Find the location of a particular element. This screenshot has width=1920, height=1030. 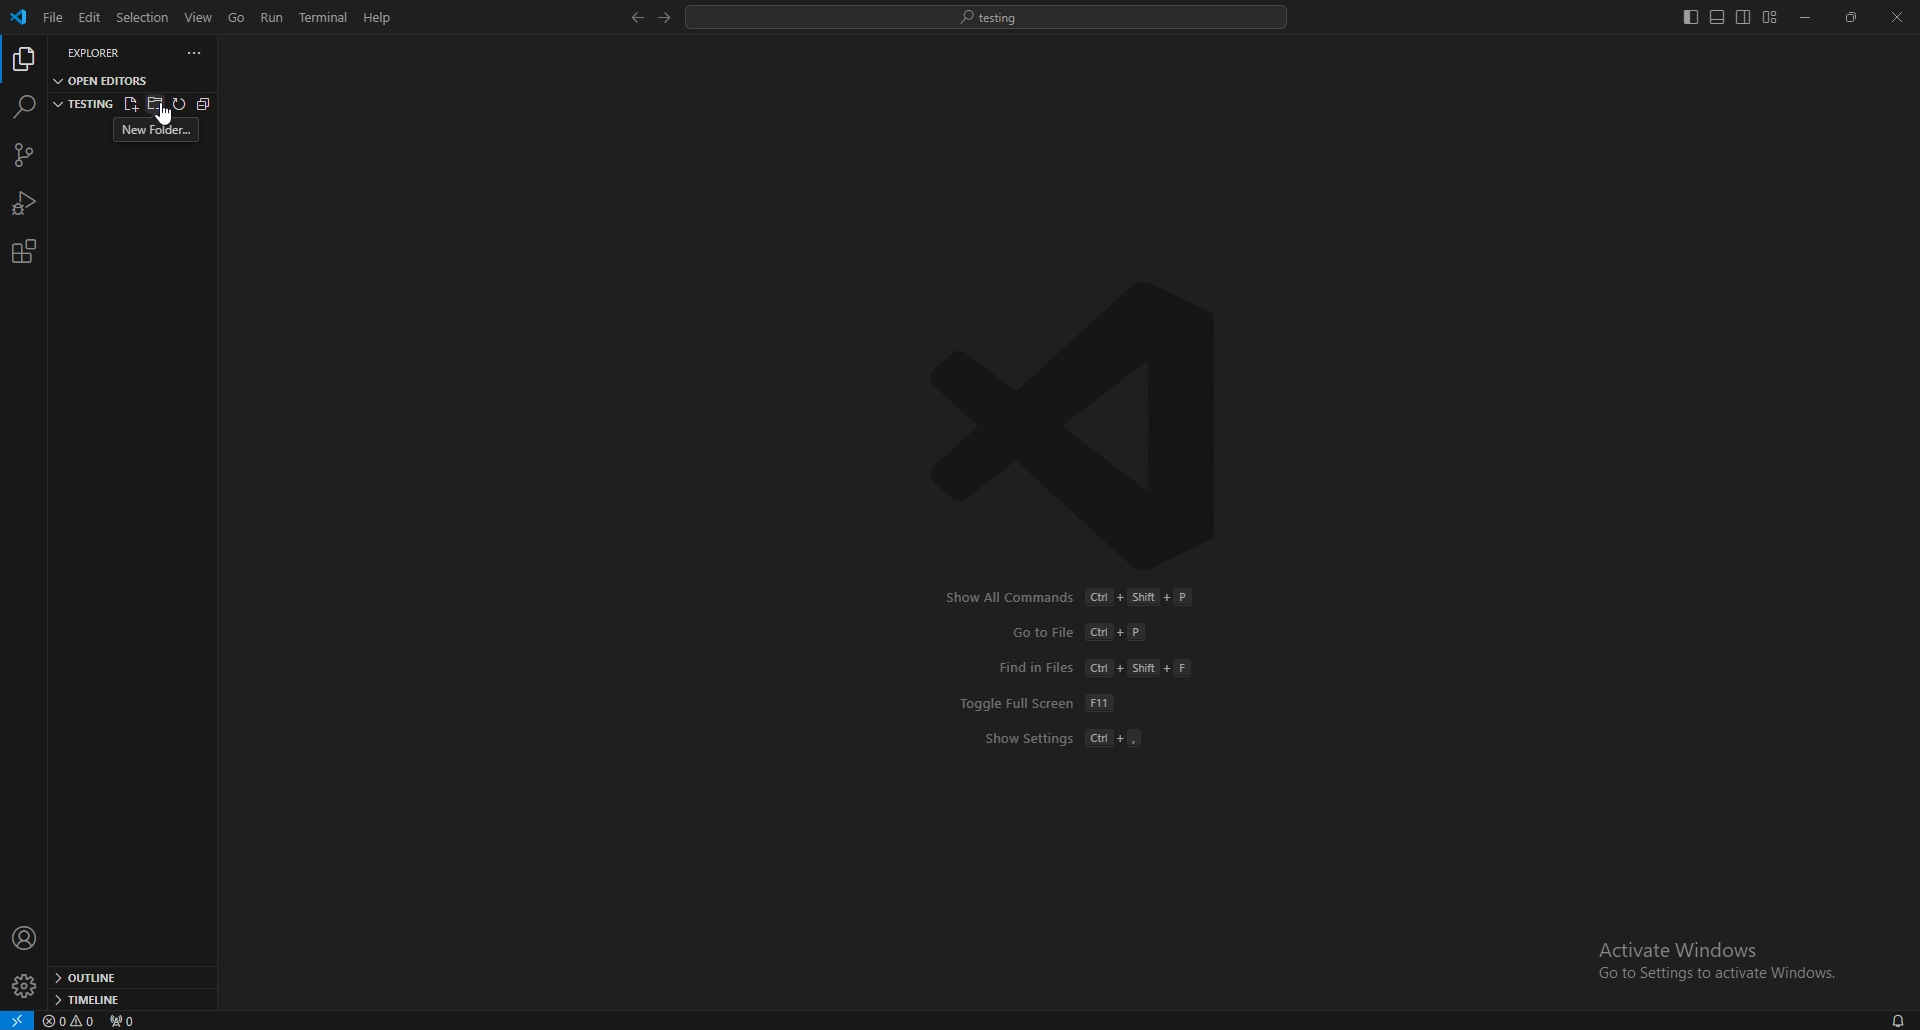

minimize is located at coordinates (1807, 18).